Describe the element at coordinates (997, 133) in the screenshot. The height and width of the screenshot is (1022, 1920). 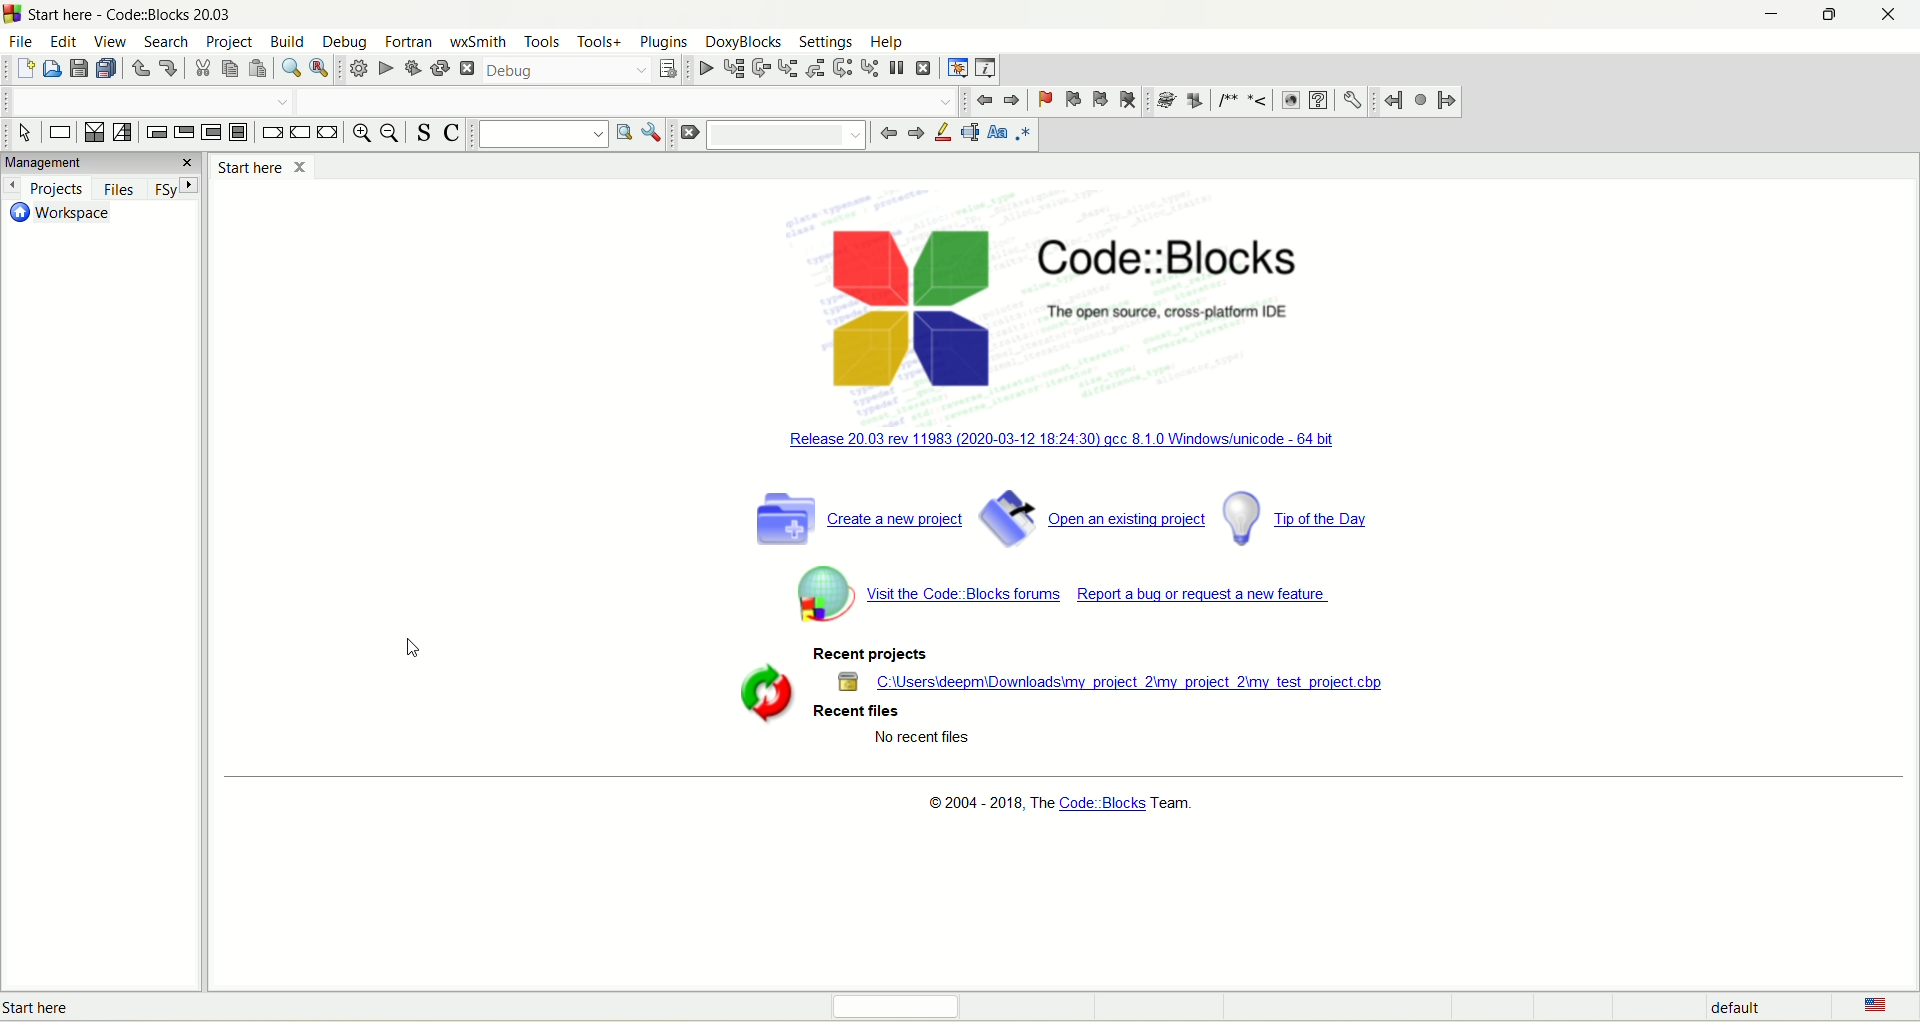
I see `match case` at that location.